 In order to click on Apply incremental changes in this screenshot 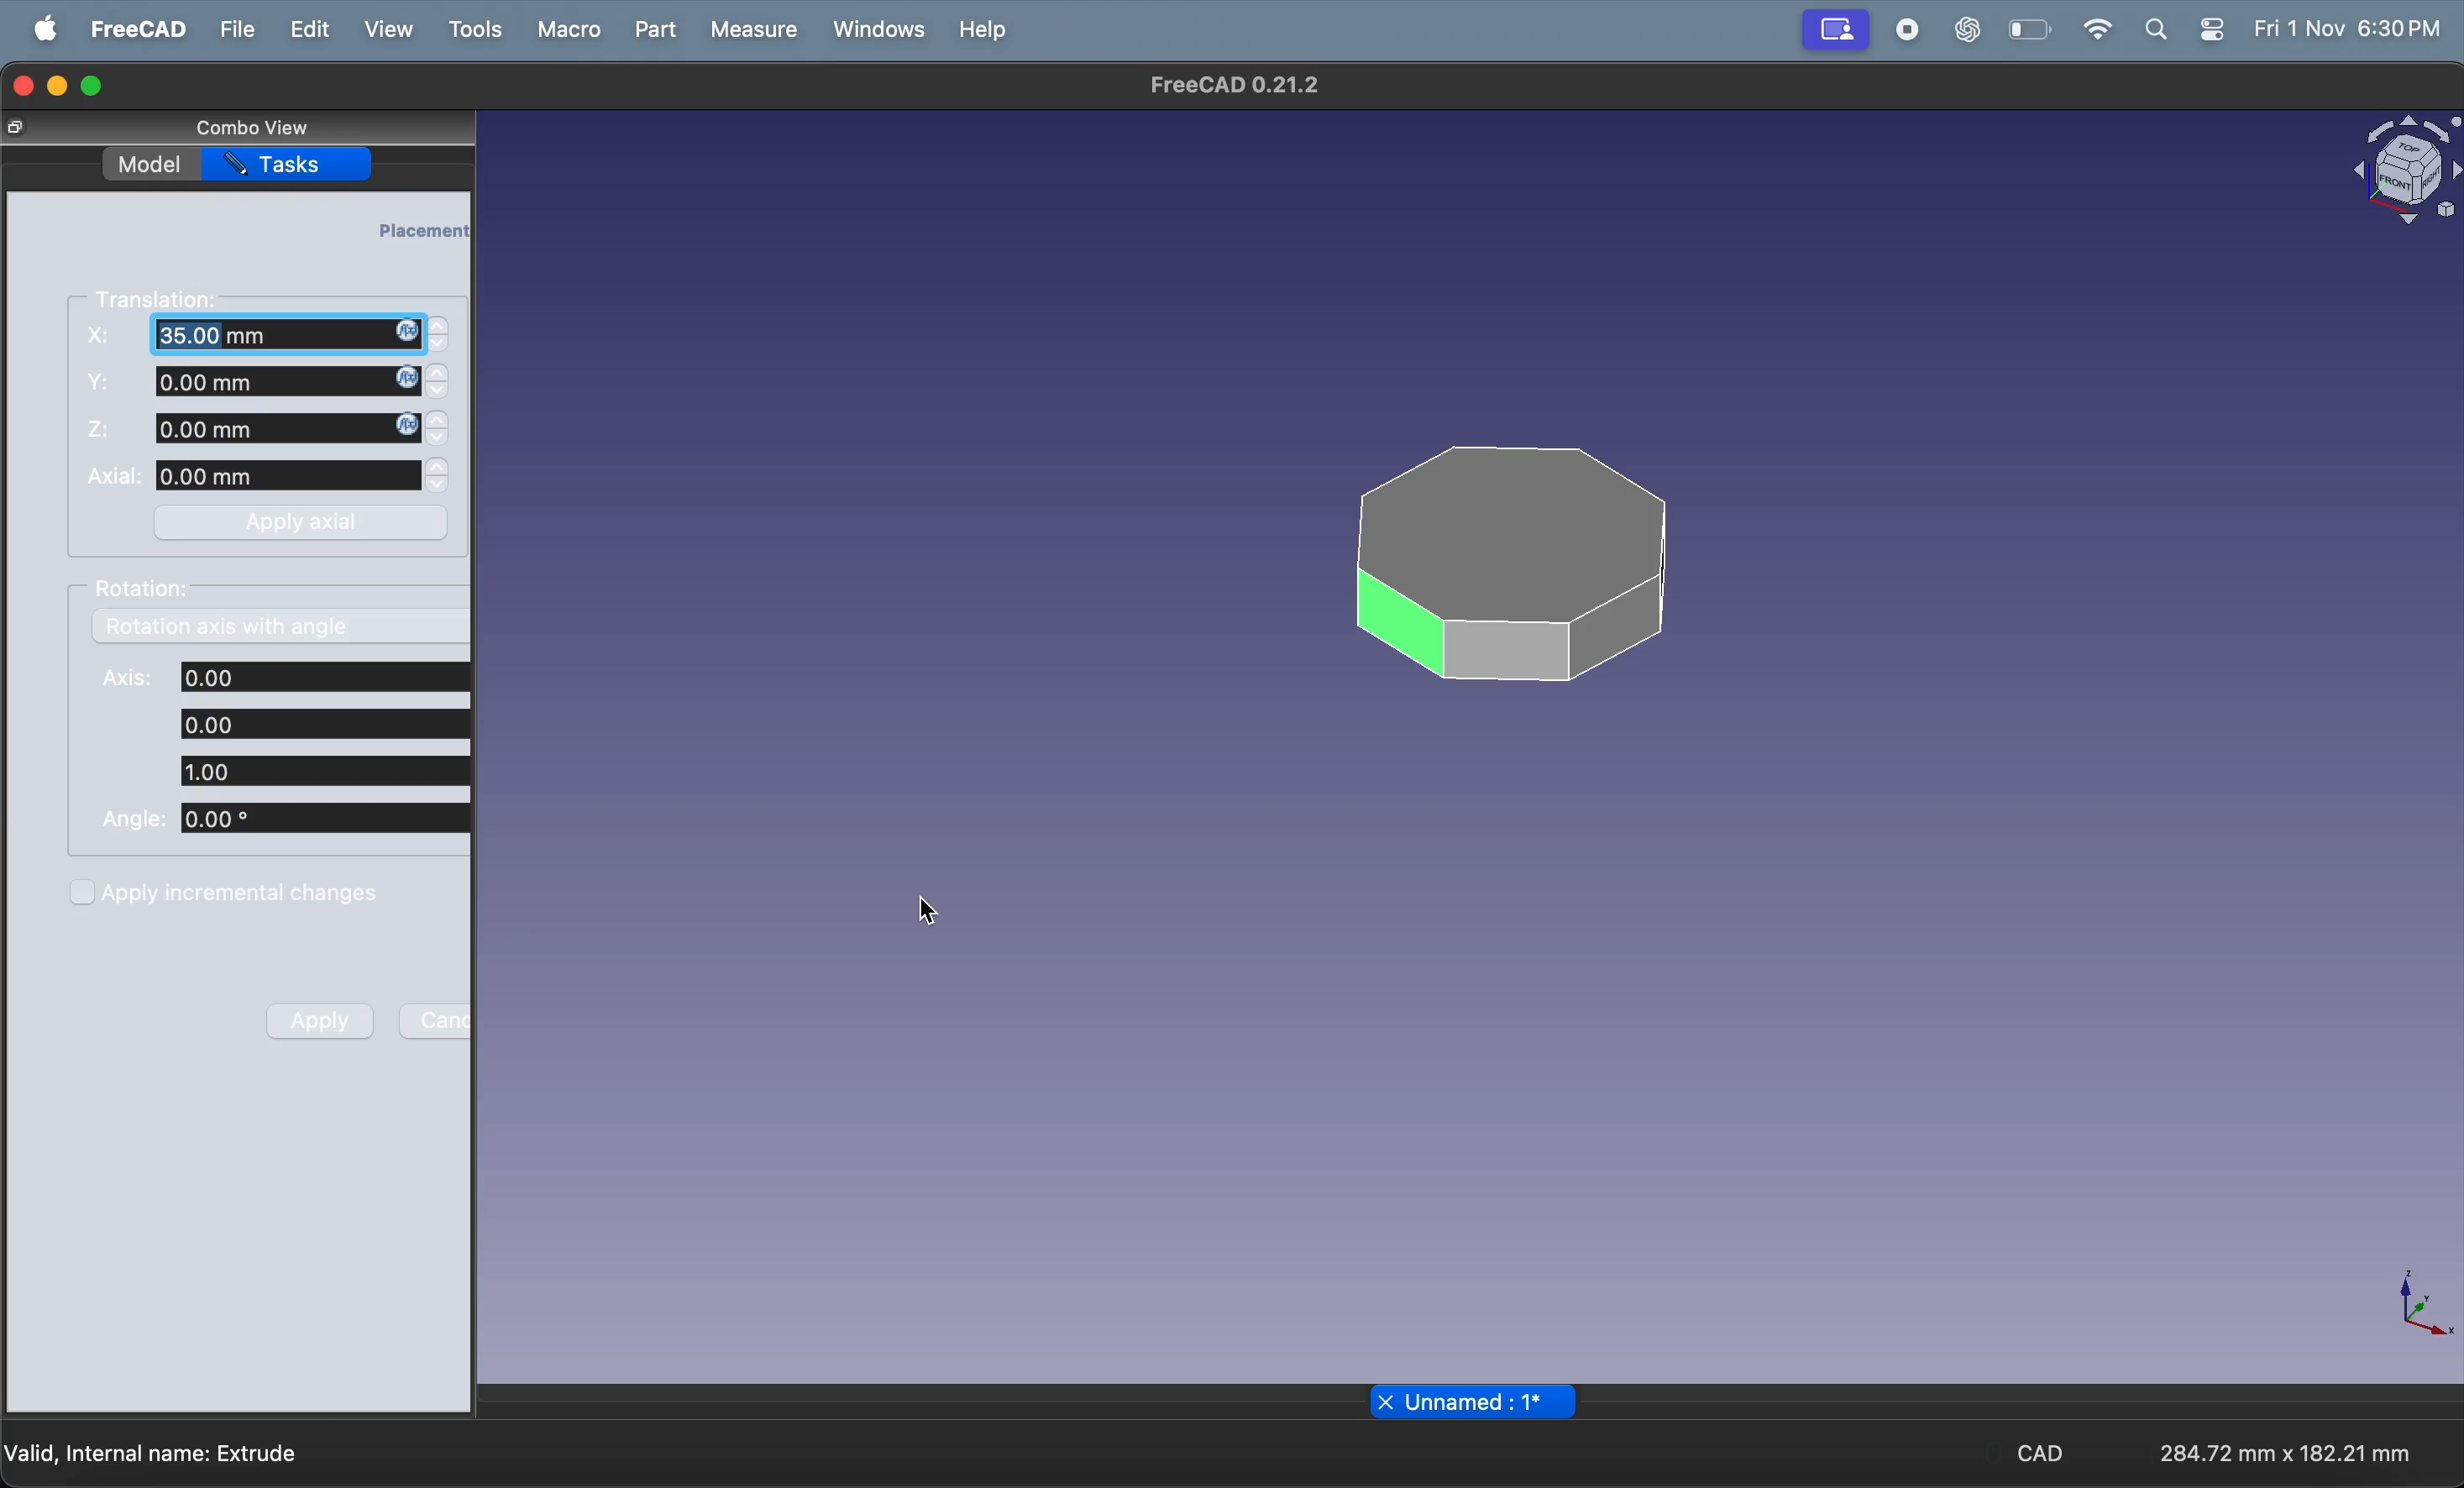, I will do `click(227, 891)`.